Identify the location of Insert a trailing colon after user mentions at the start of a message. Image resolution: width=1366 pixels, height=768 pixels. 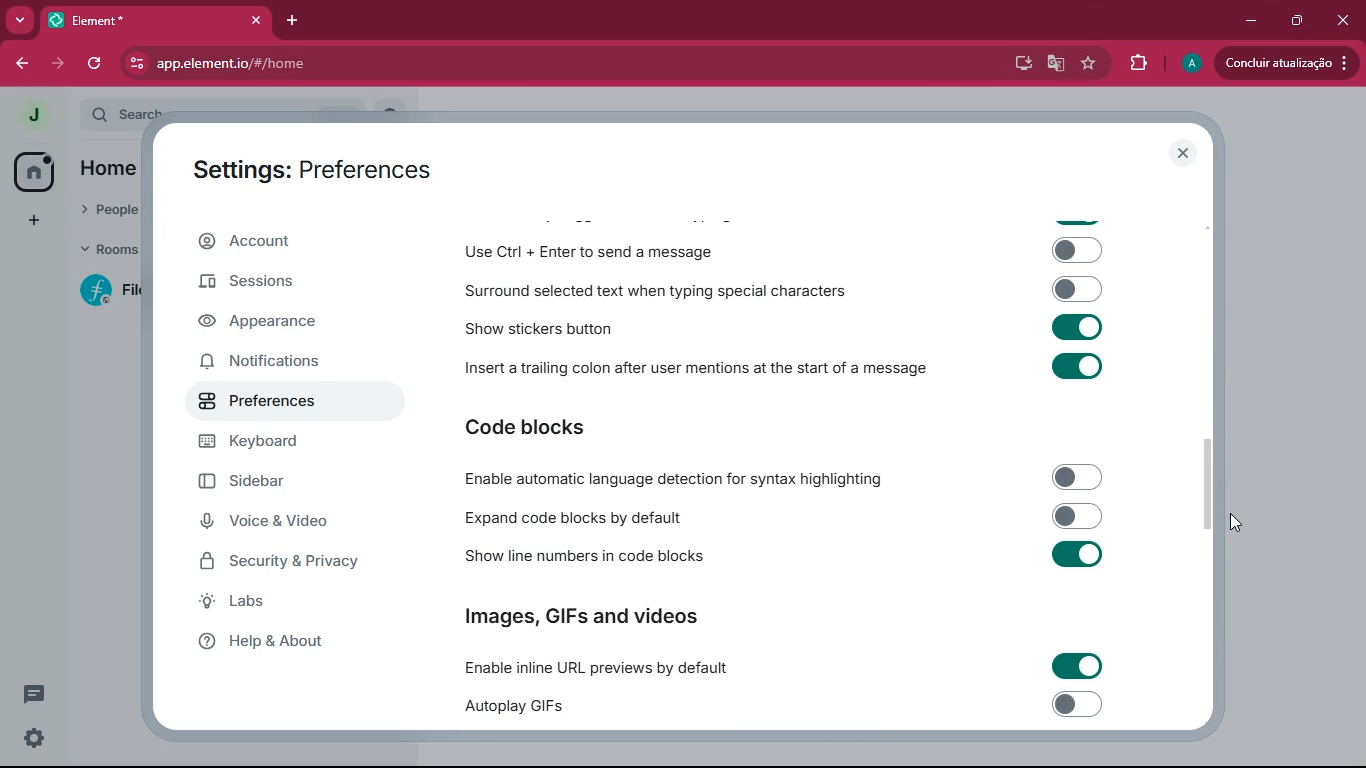
(782, 372).